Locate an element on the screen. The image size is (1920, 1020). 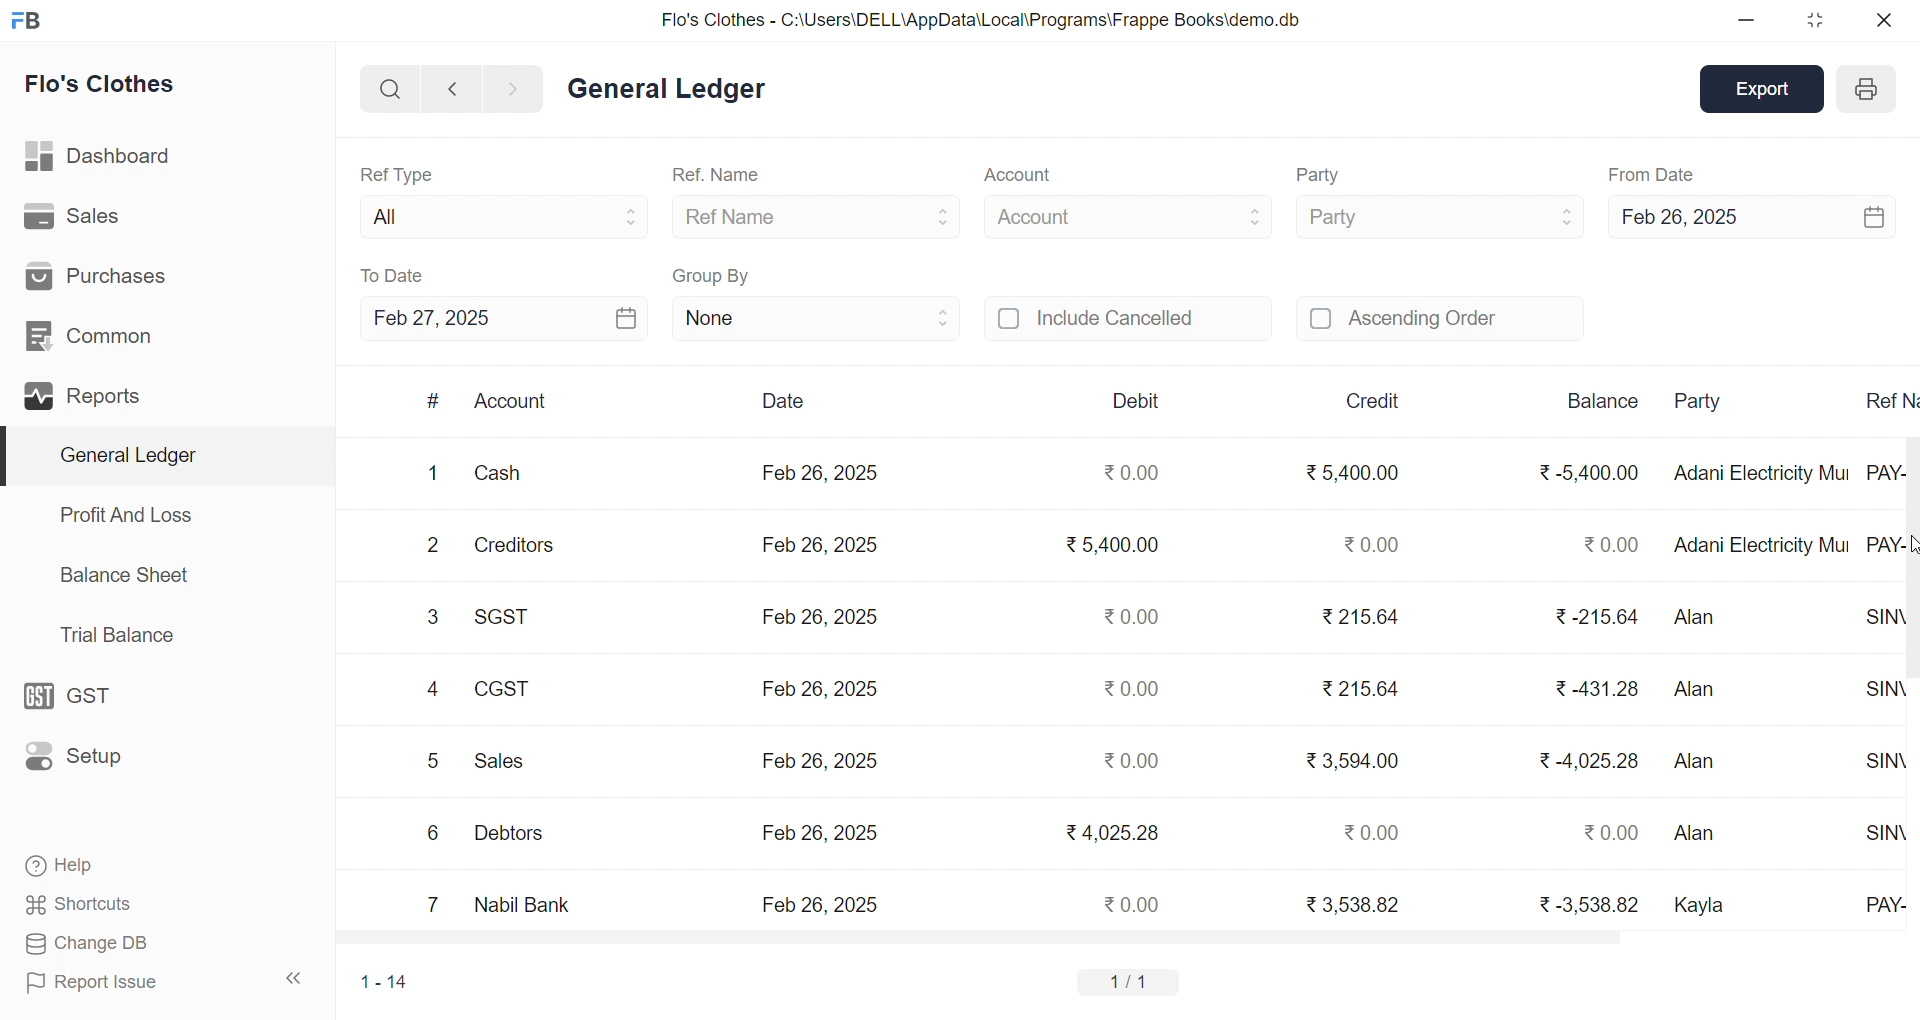
Feb 26, 2025 is located at coordinates (1750, 214).